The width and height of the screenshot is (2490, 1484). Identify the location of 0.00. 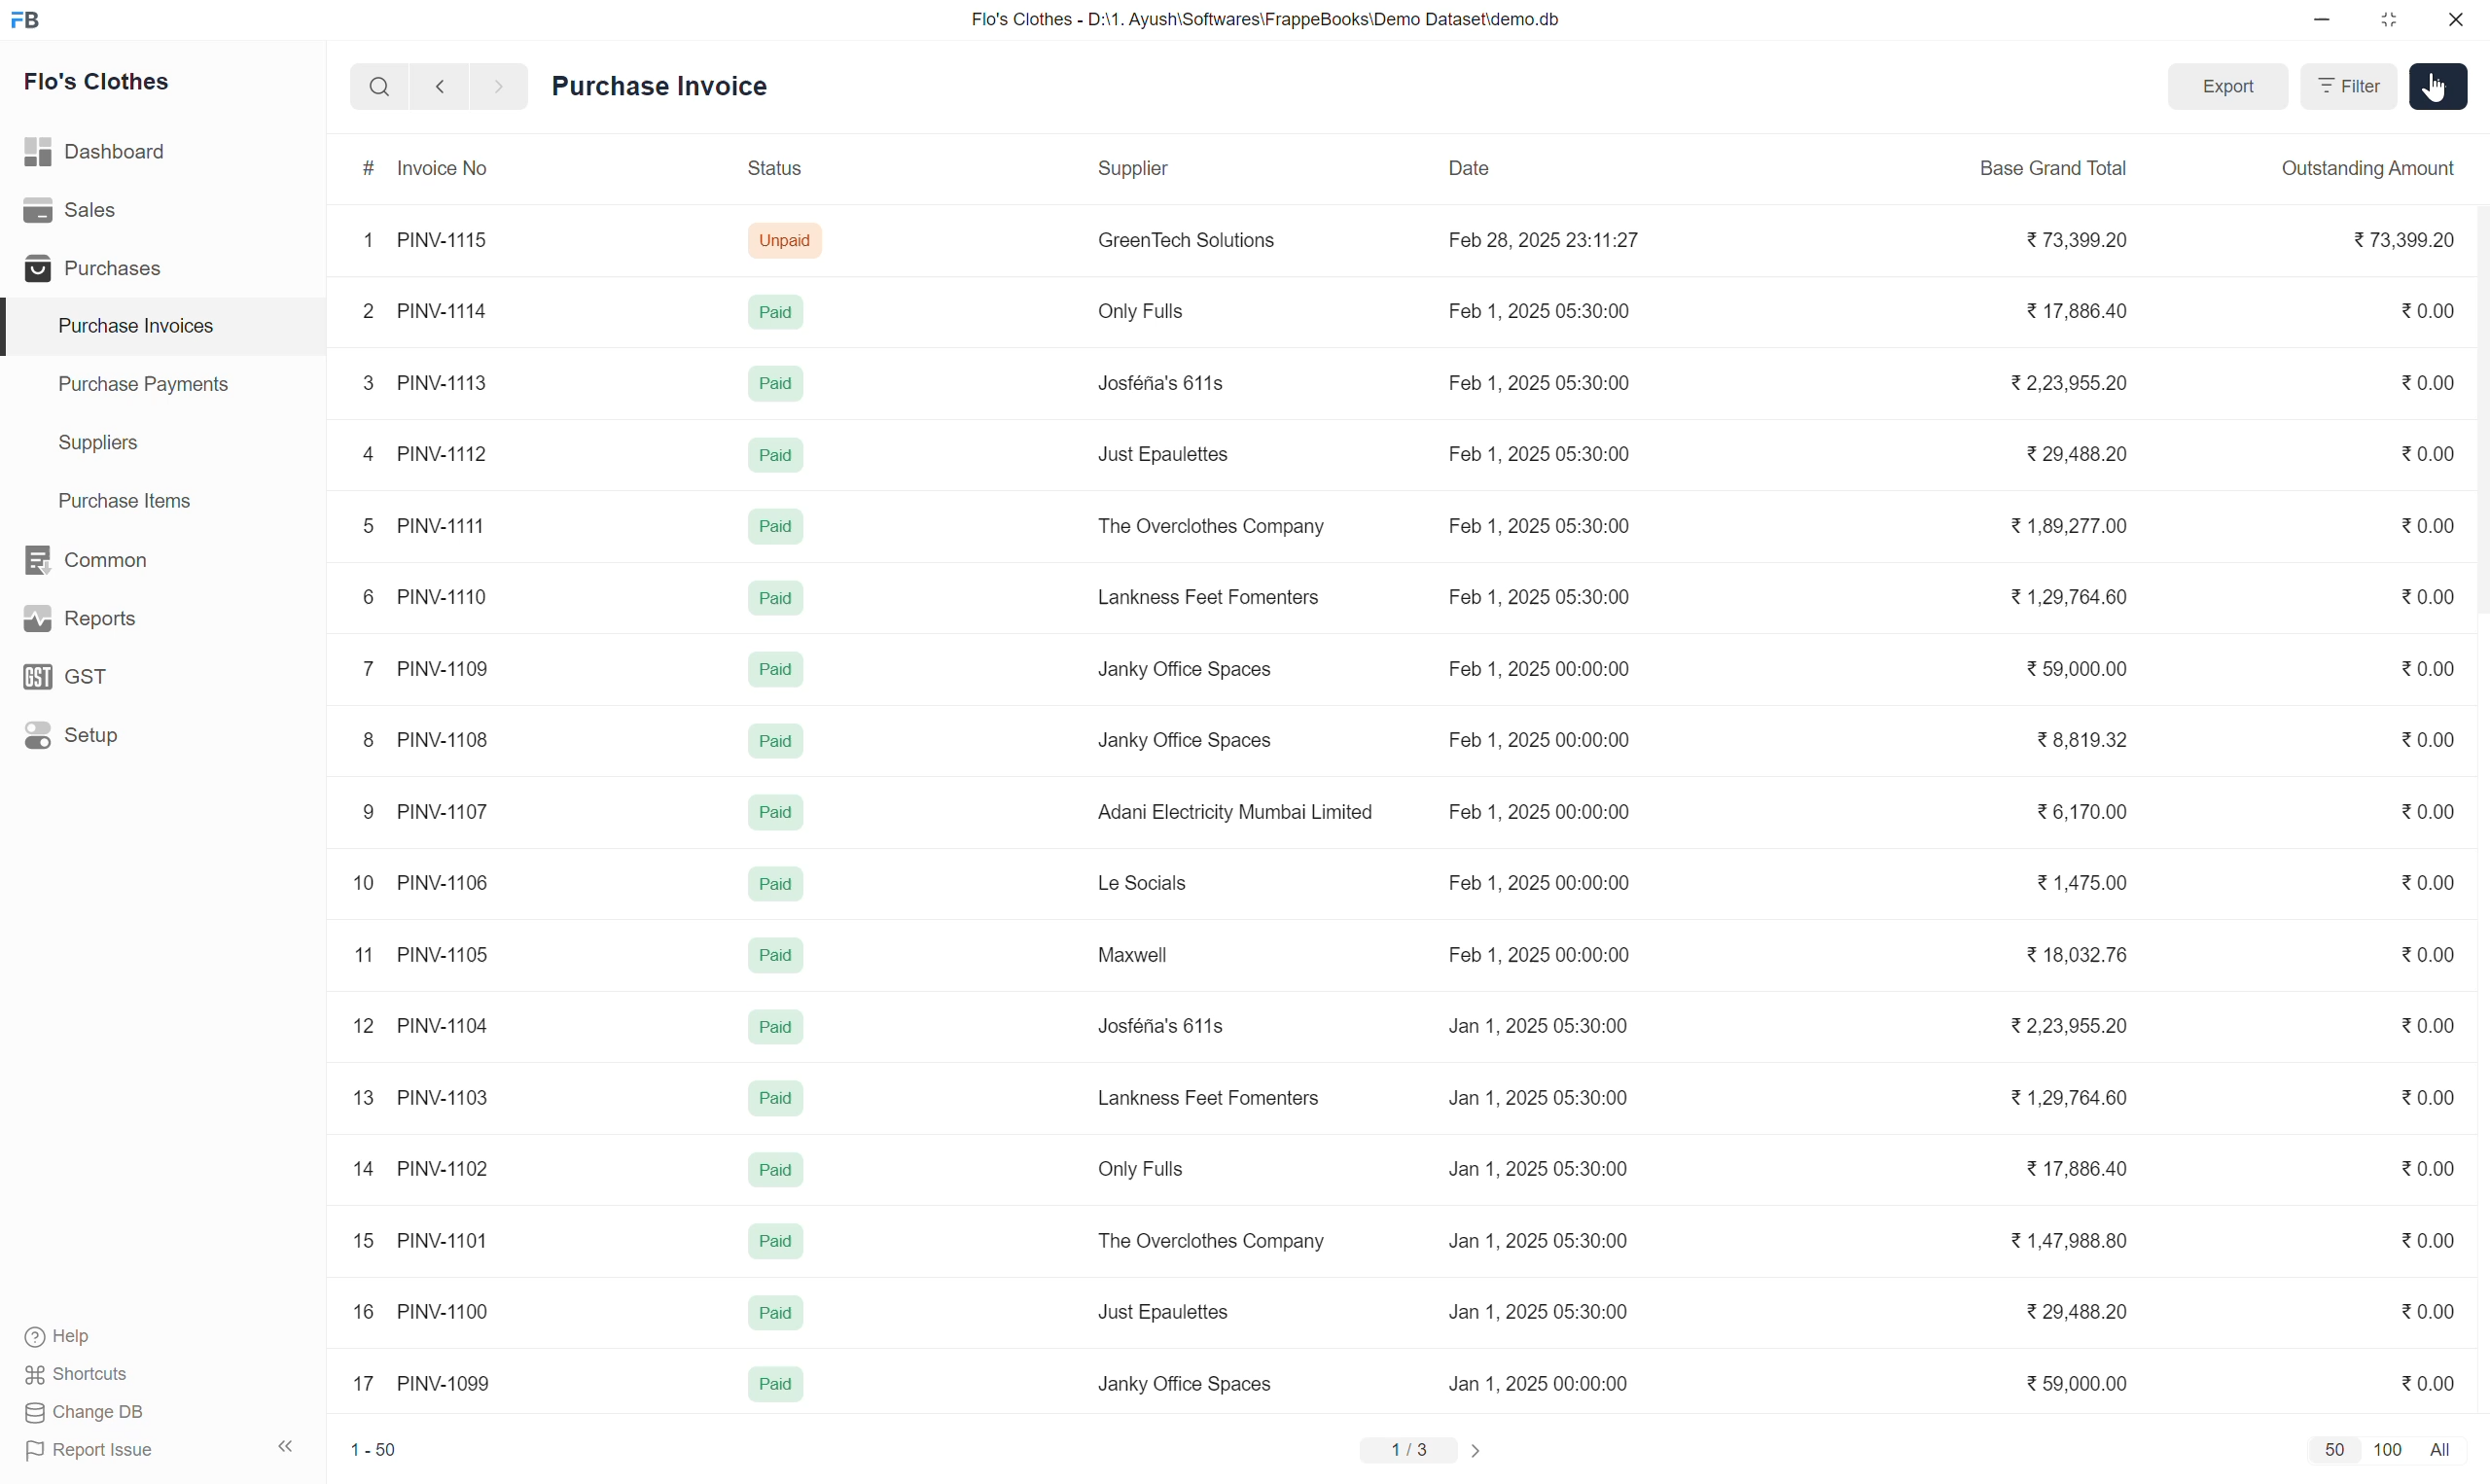
(2431, 1096).